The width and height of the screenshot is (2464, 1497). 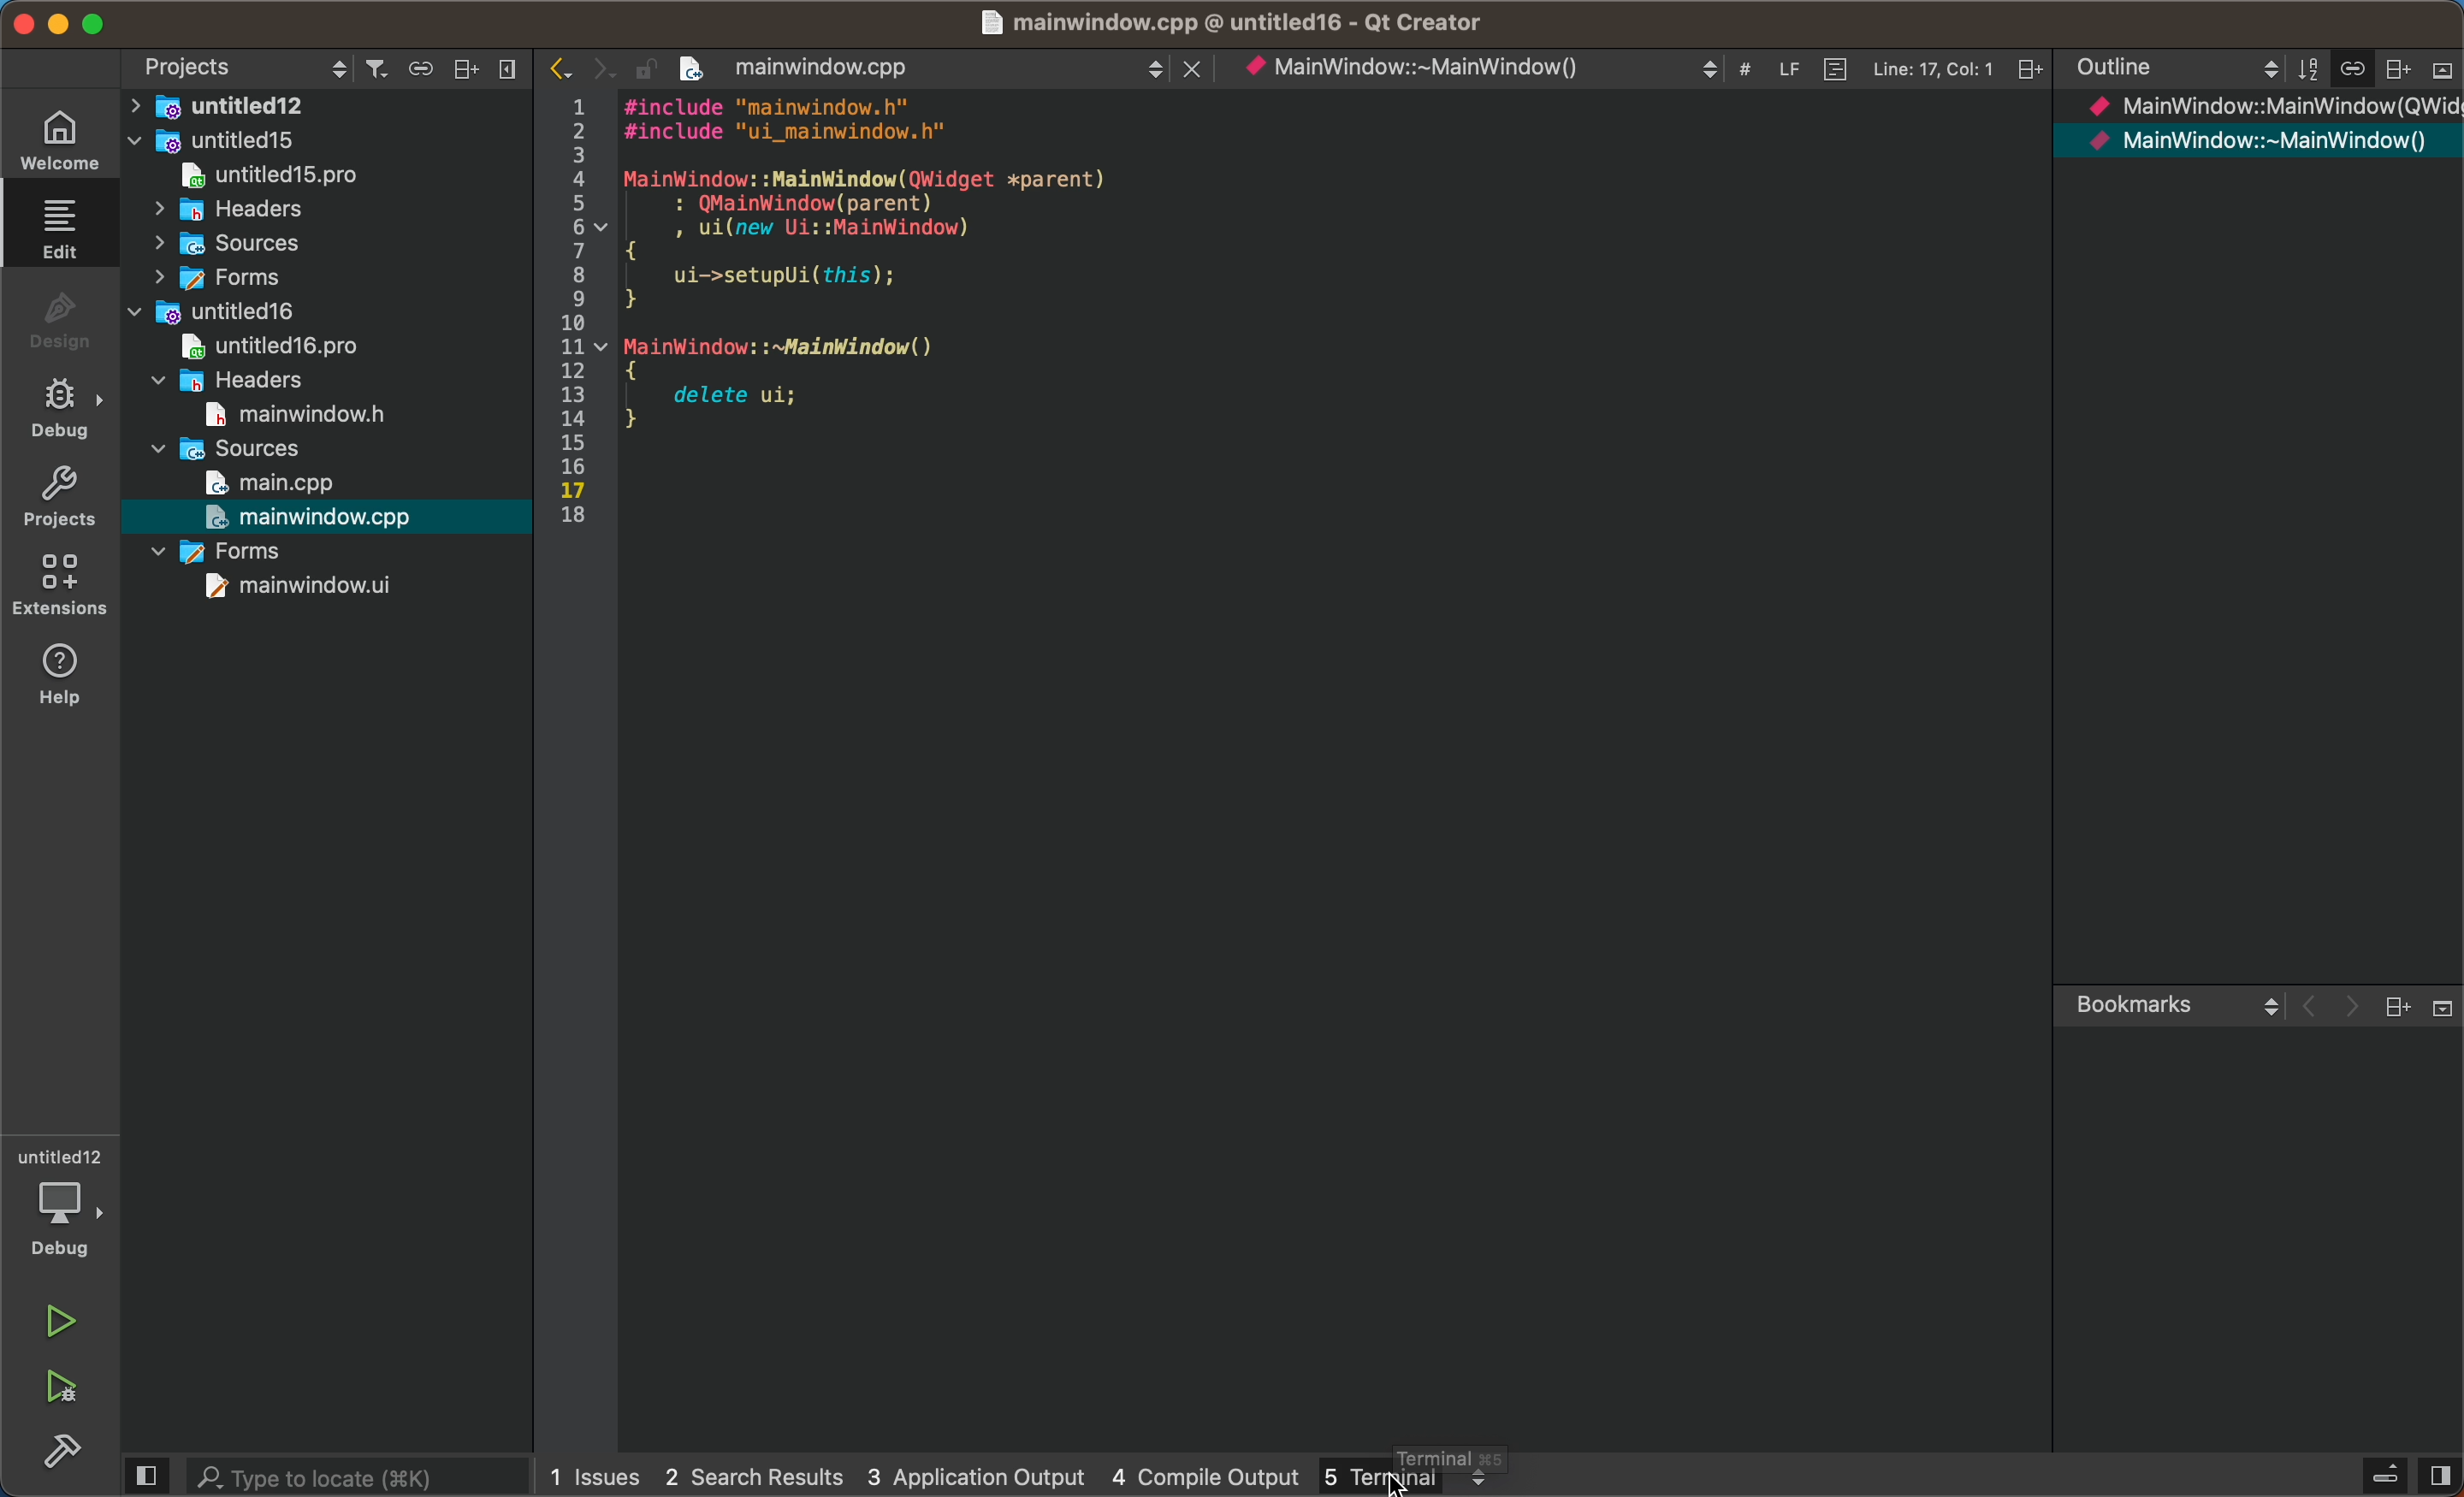 I want to click on build, so click(x=56, y=1452).